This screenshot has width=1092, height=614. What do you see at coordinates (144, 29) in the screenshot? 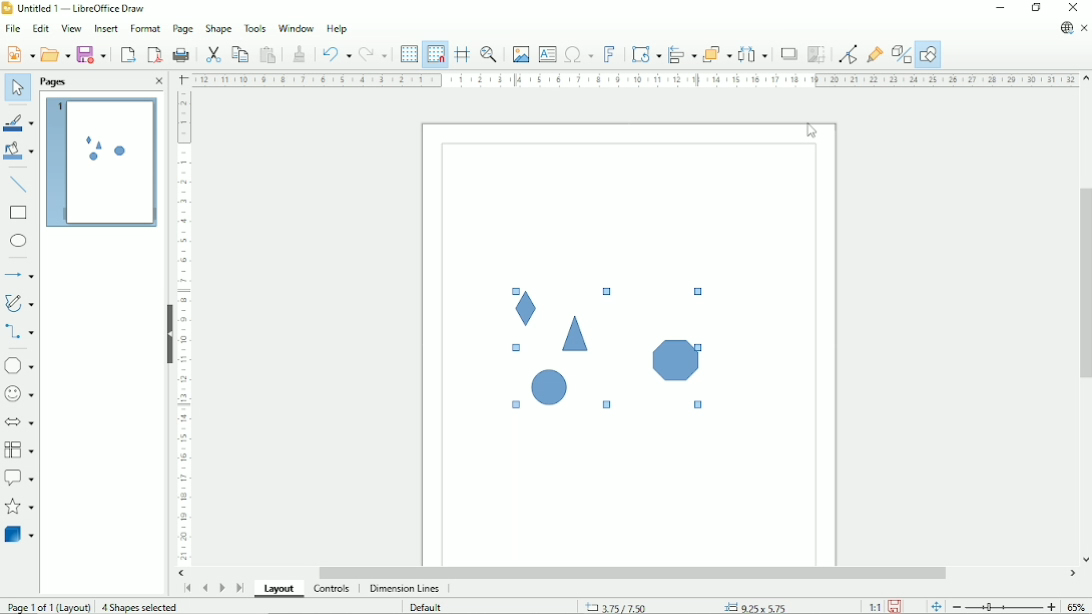
I see `Format` at bounding box center [144, 29].